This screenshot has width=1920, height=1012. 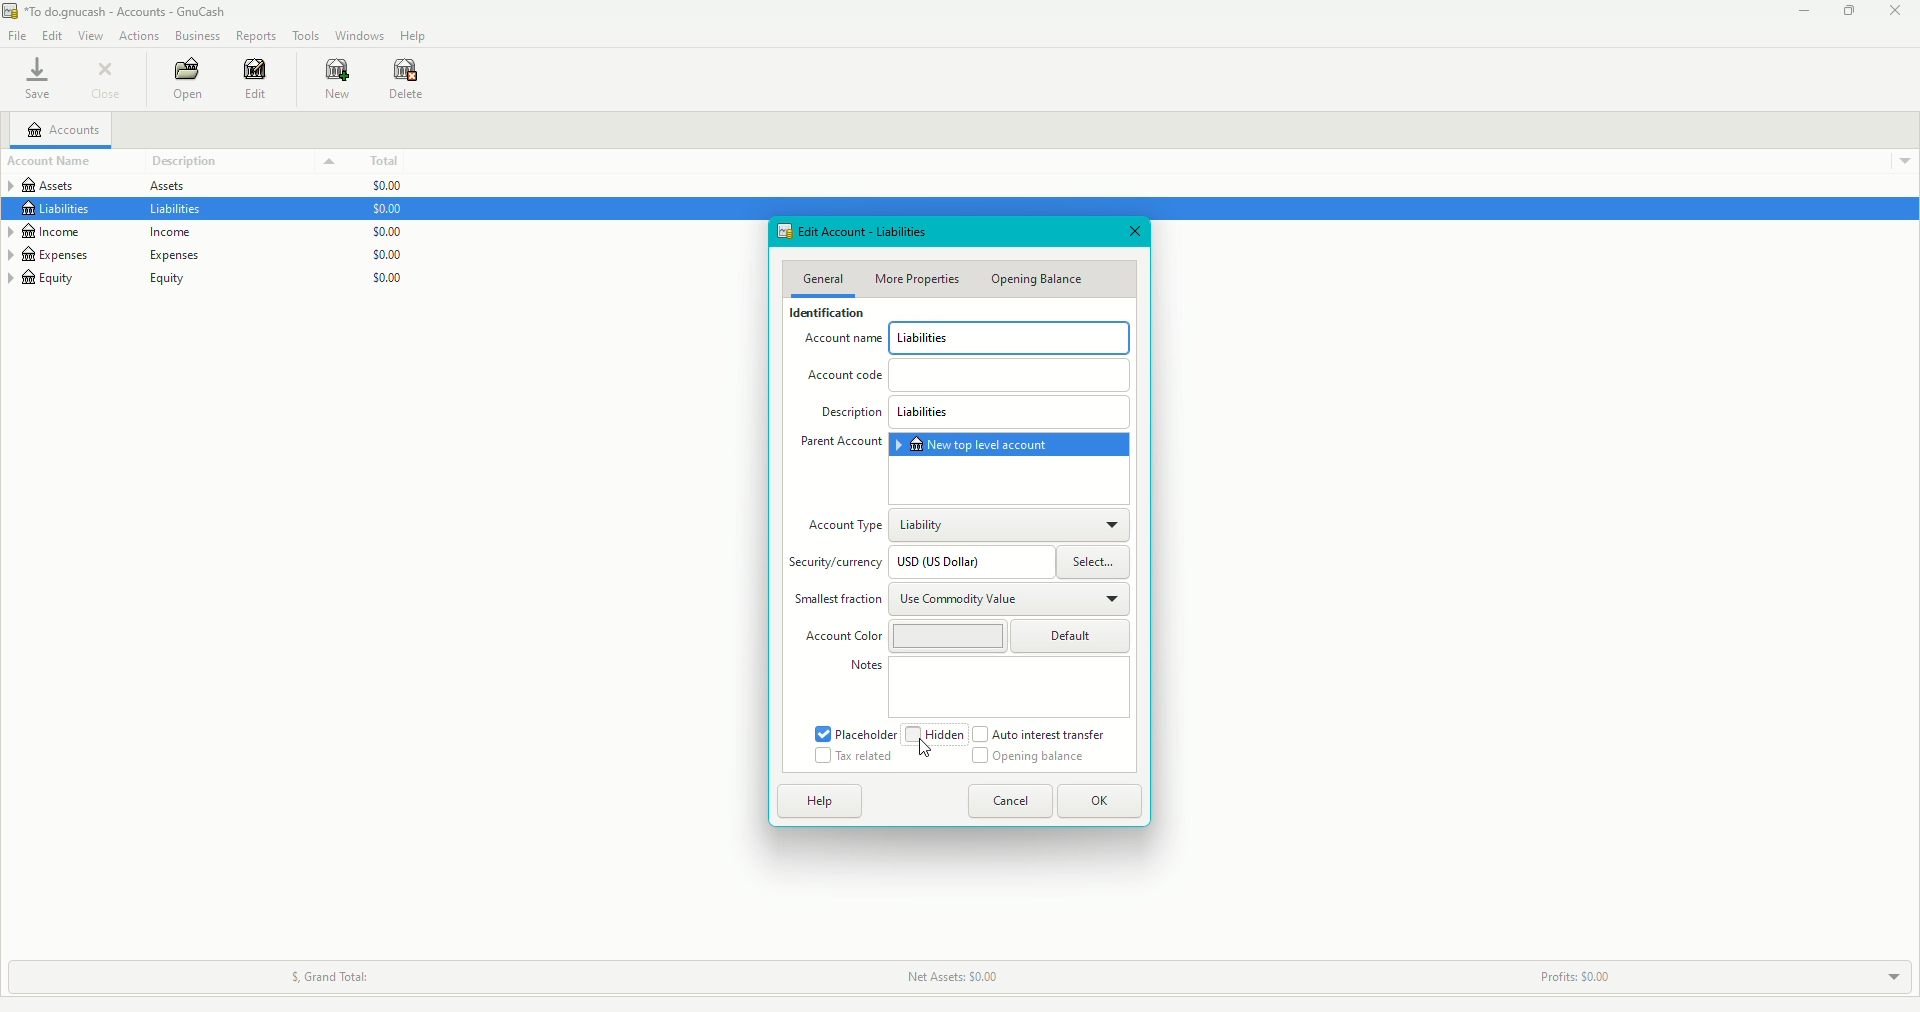 I want to click on Total, so click(x=378, y=160).